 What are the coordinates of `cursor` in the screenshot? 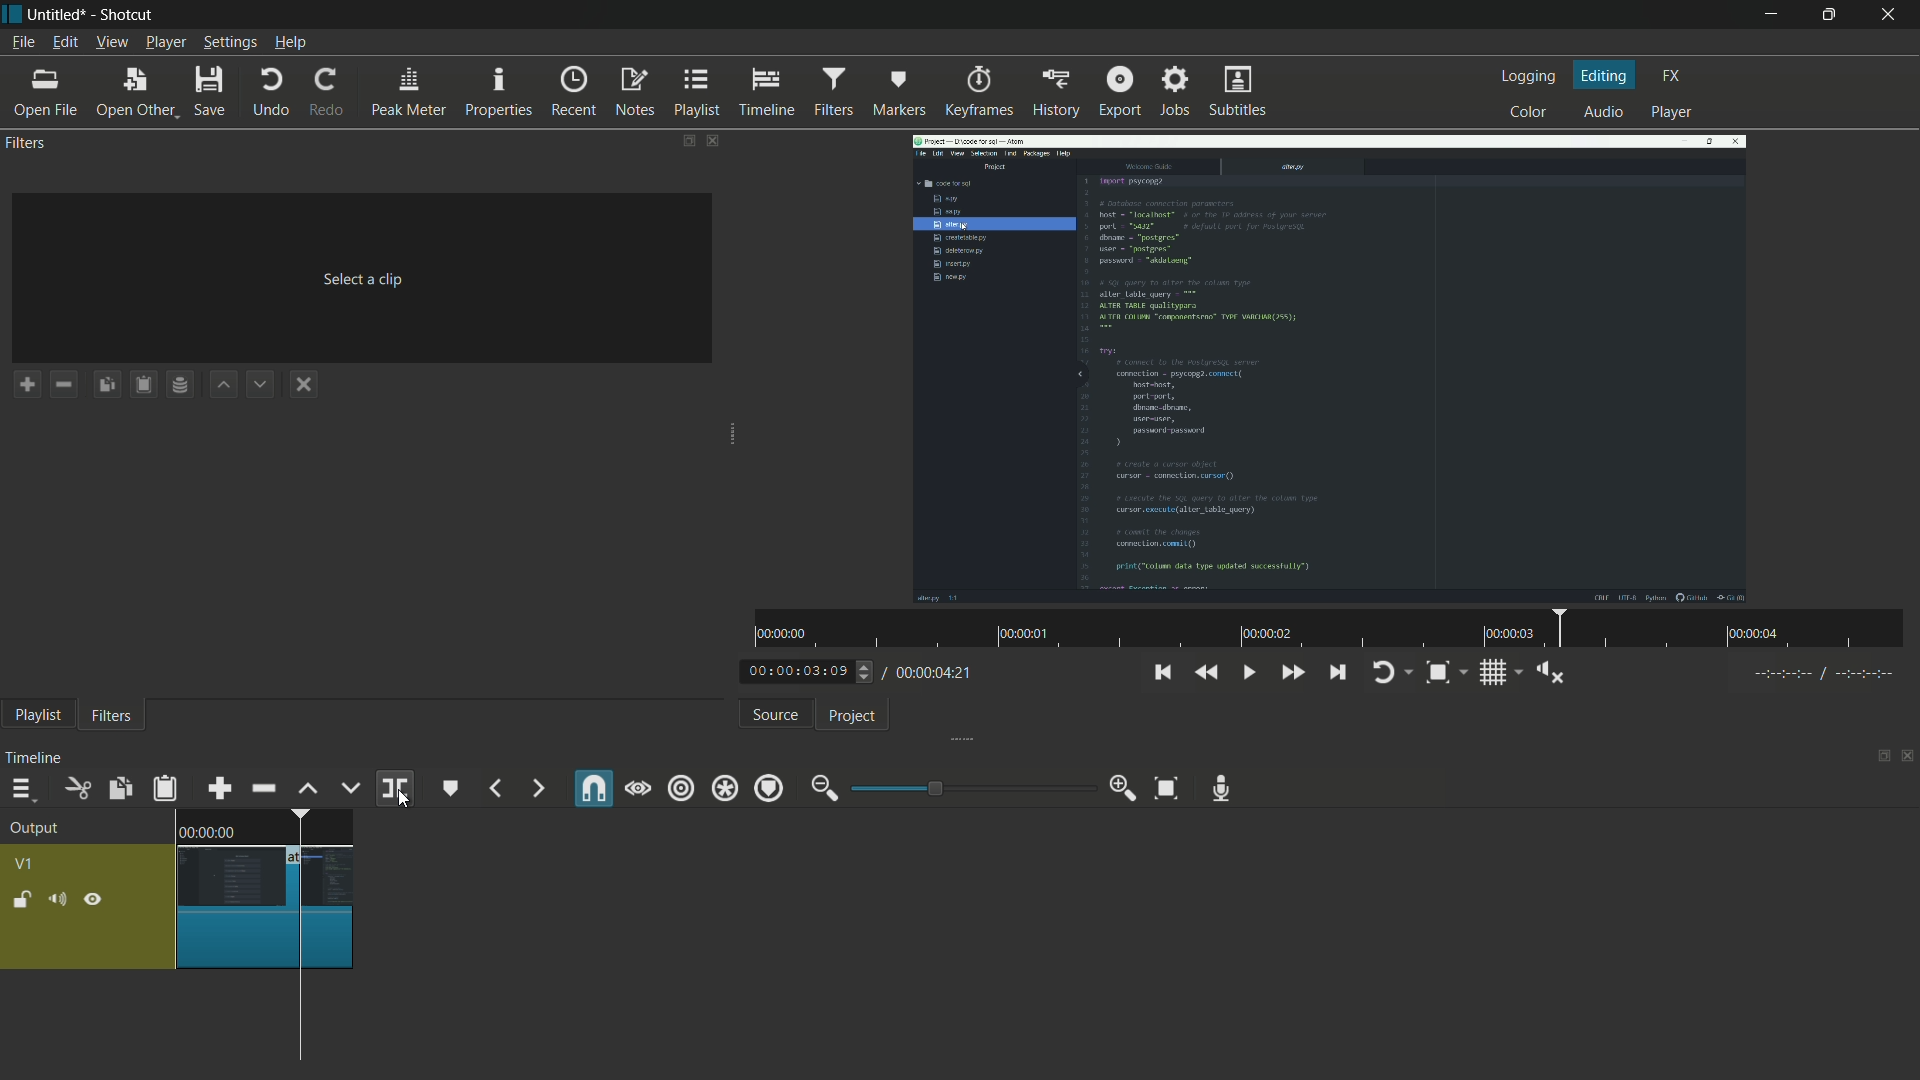 It's located at (403, 798).